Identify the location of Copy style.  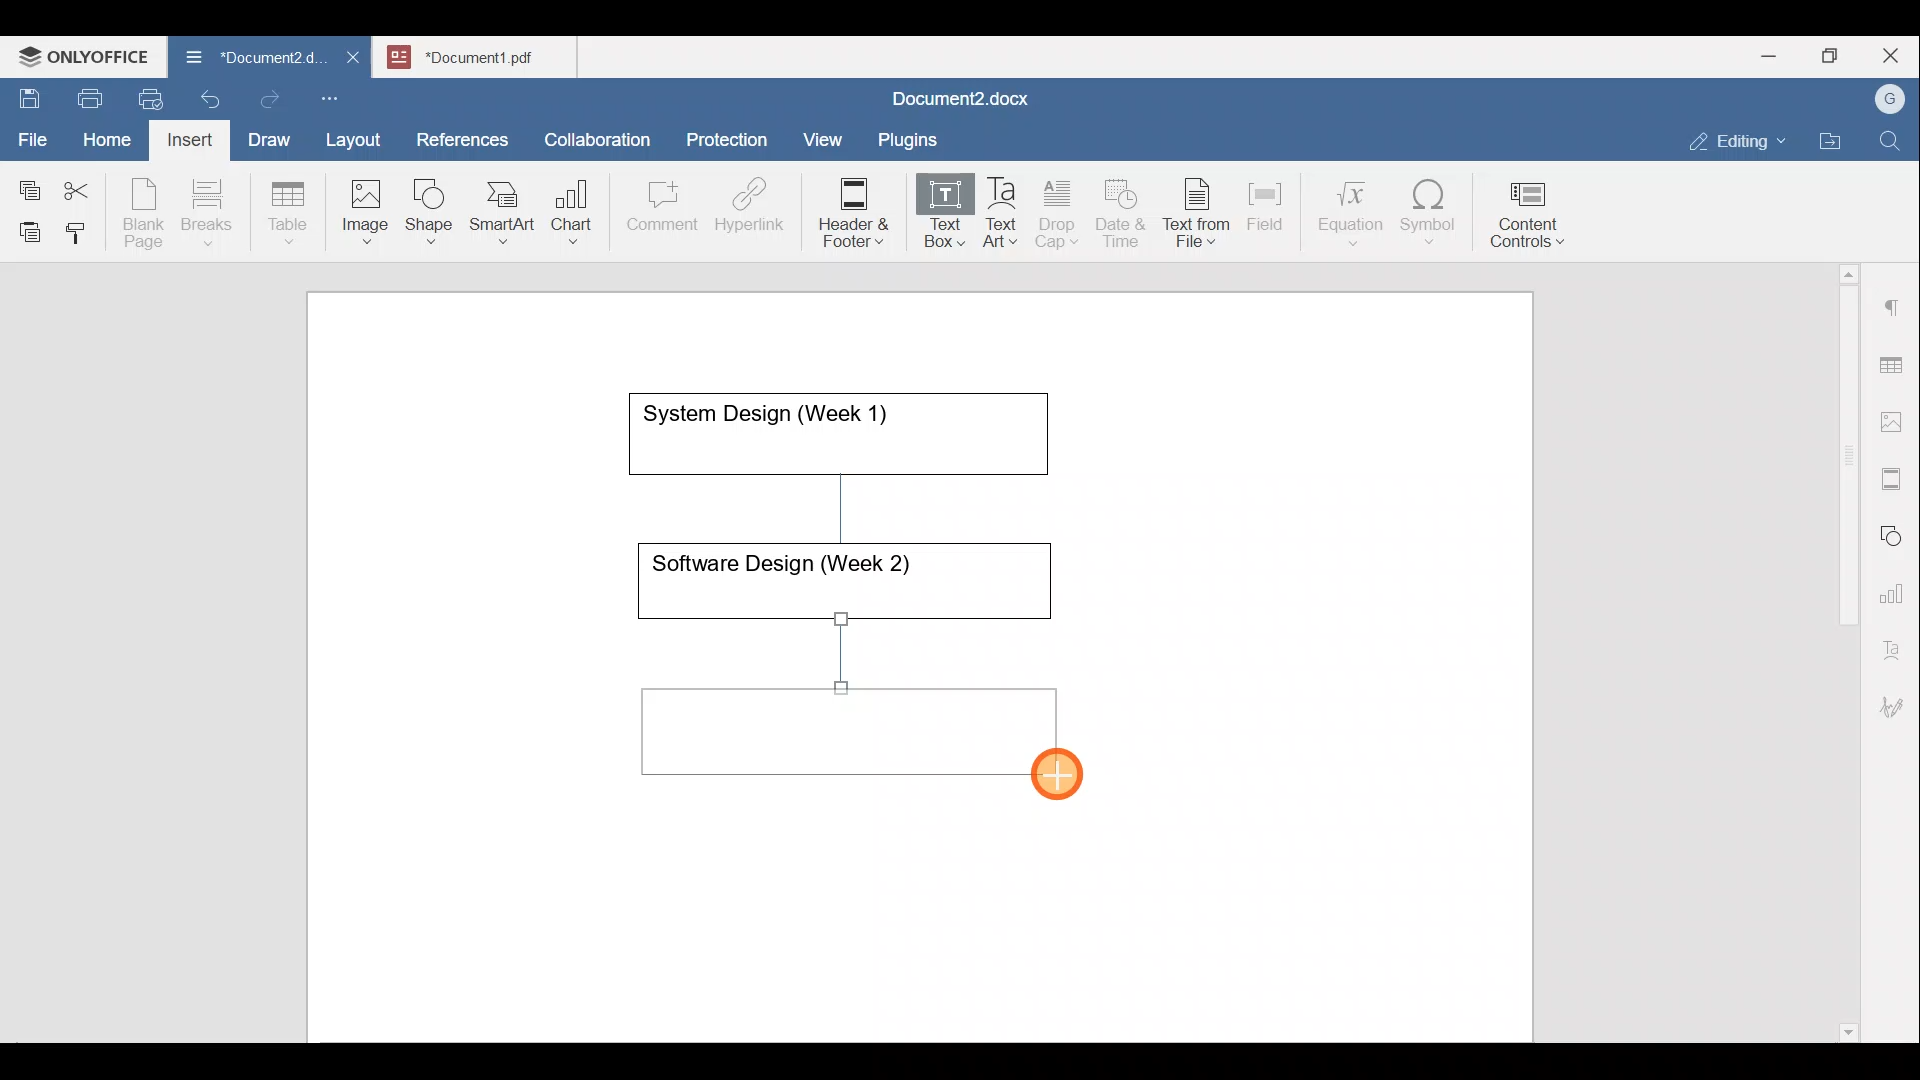
(83, 228).